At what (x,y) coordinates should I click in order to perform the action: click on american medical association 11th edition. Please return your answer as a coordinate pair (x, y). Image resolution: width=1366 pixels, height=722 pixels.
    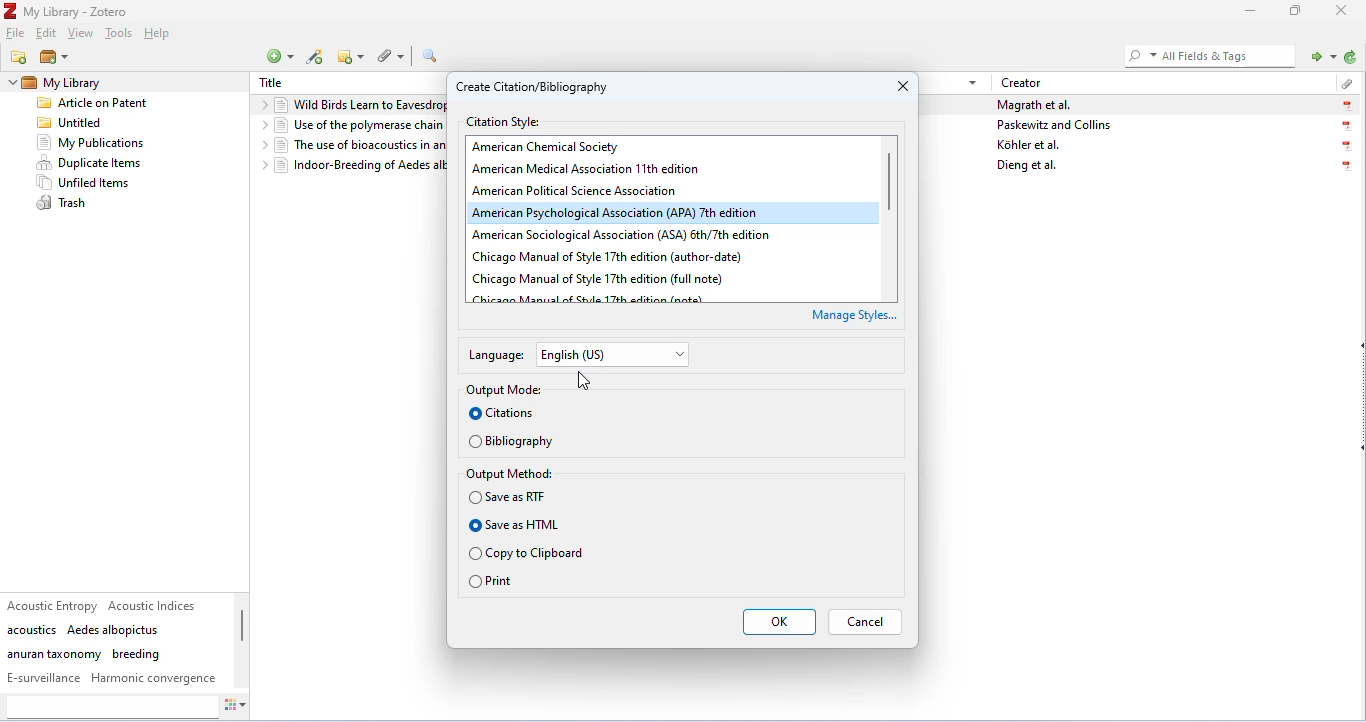
    Looking at the image, I should click on (603, 169).